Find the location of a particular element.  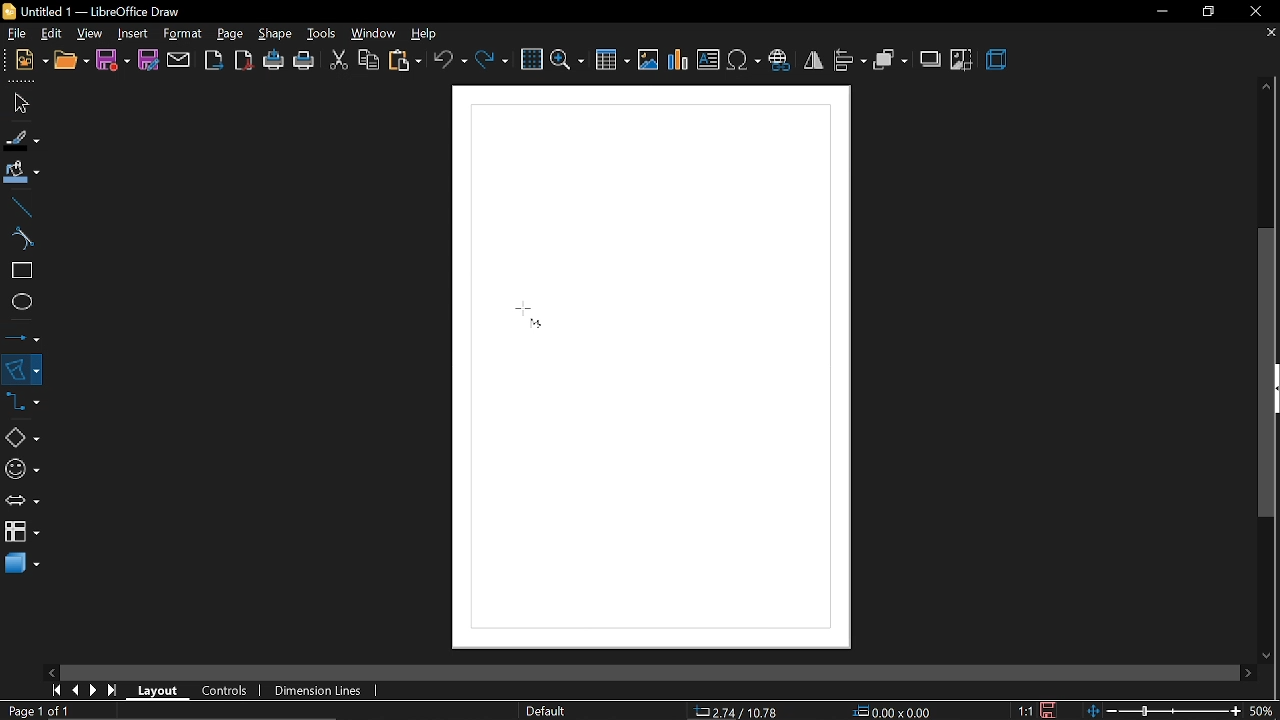

paste is located at coordinates (404, 60).